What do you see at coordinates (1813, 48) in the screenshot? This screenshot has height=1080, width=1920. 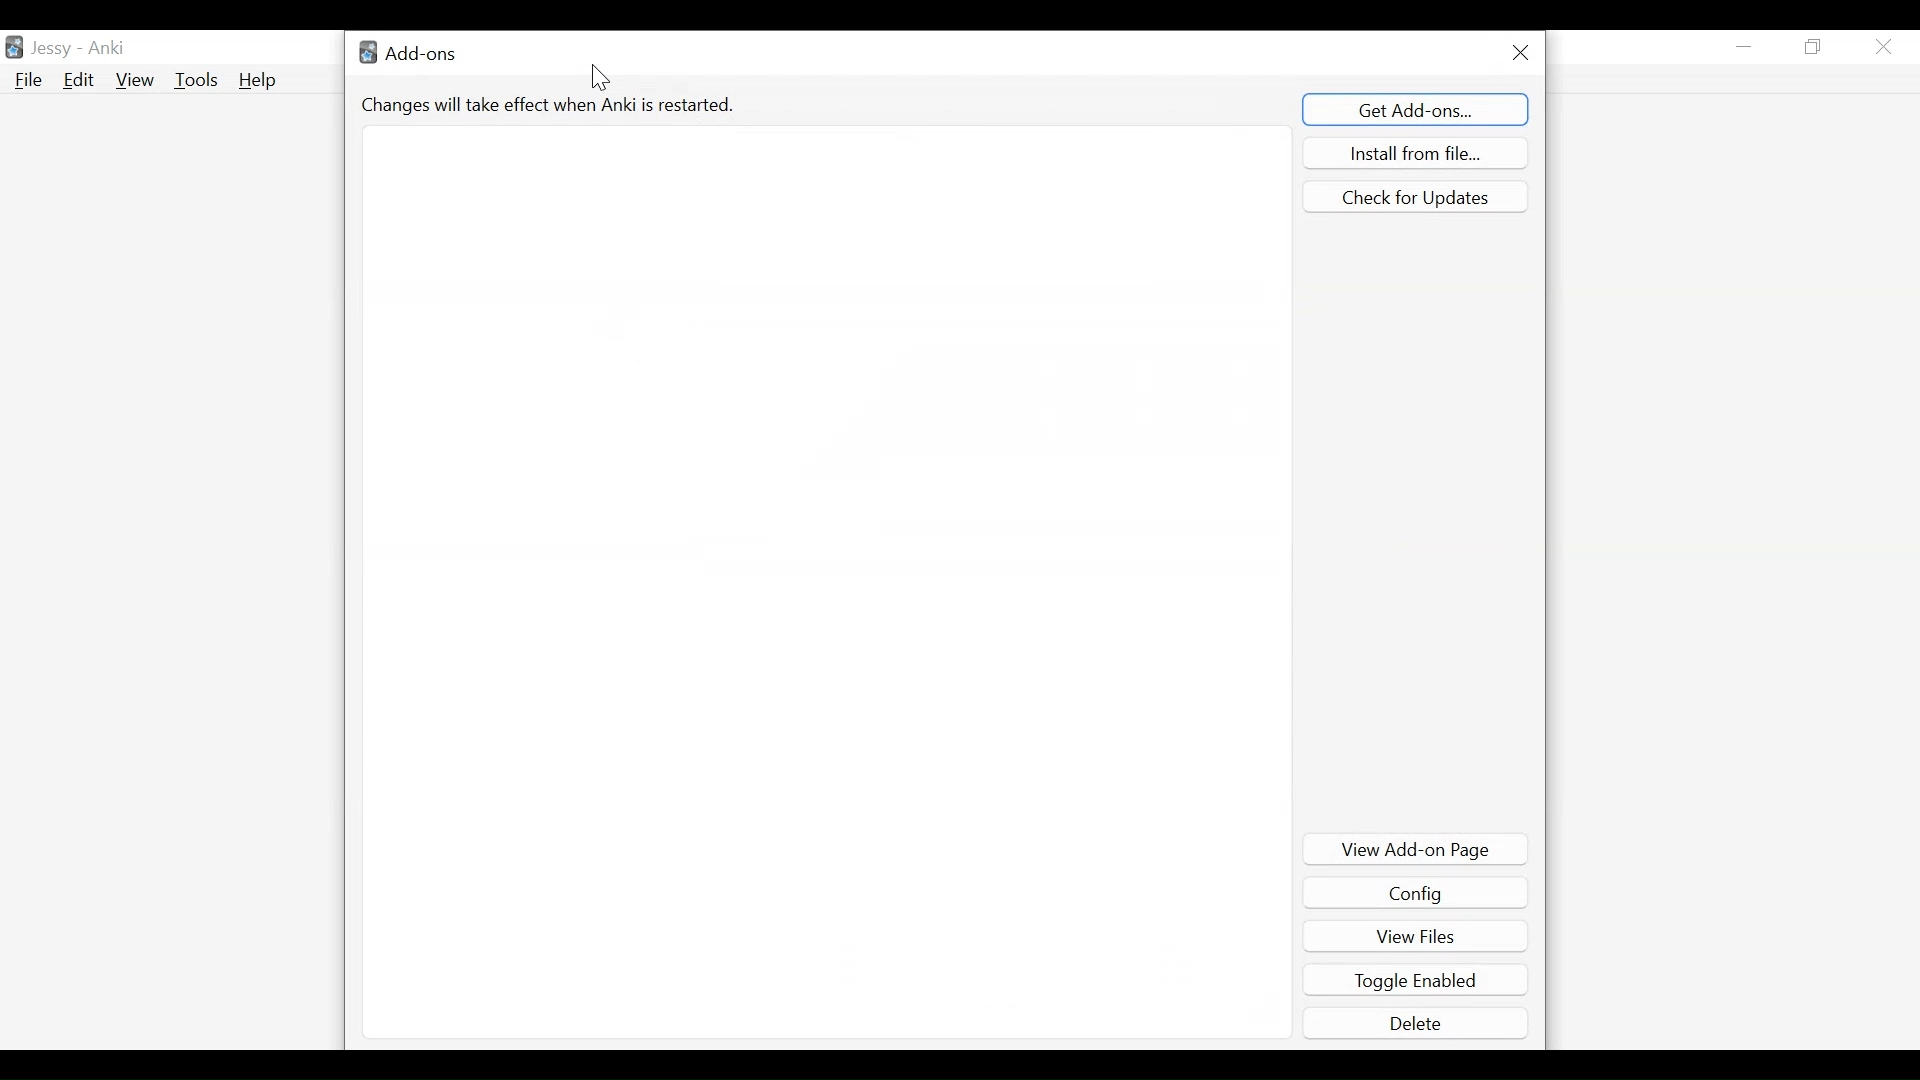 I see `Restore` at bounding box center [1813, 48].